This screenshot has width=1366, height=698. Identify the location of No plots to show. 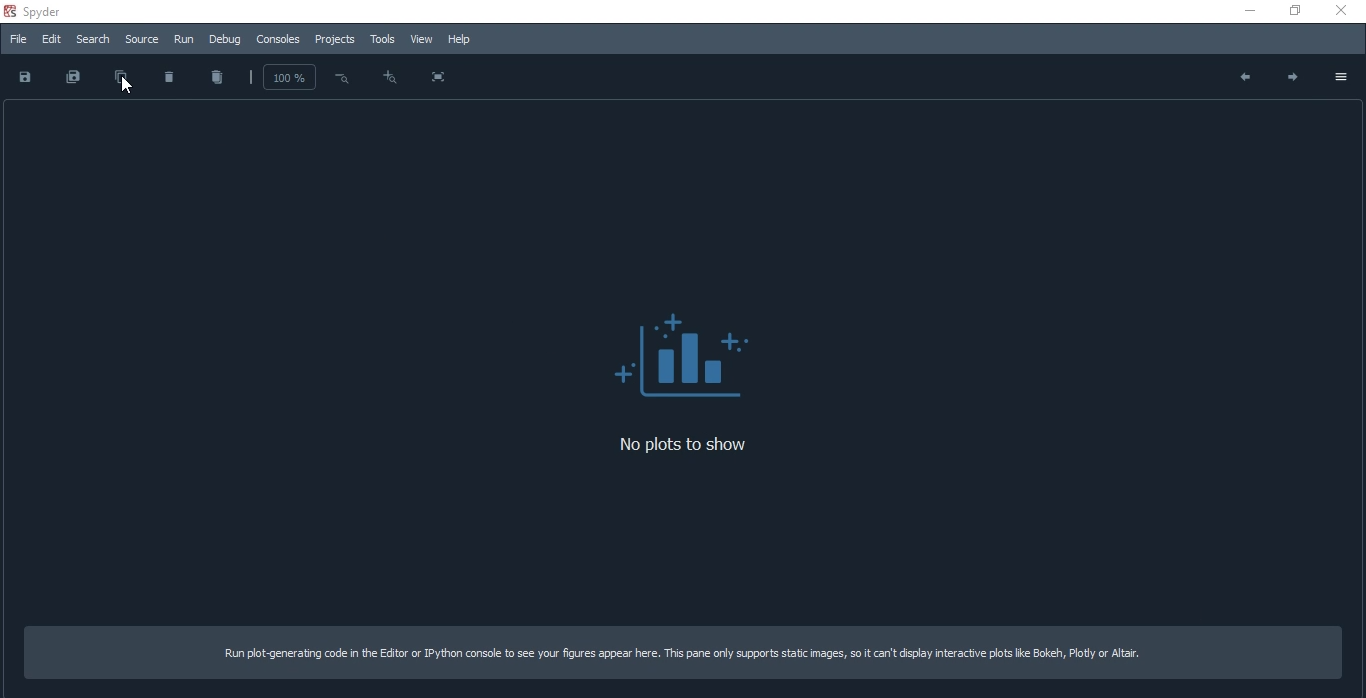
(686, 356).